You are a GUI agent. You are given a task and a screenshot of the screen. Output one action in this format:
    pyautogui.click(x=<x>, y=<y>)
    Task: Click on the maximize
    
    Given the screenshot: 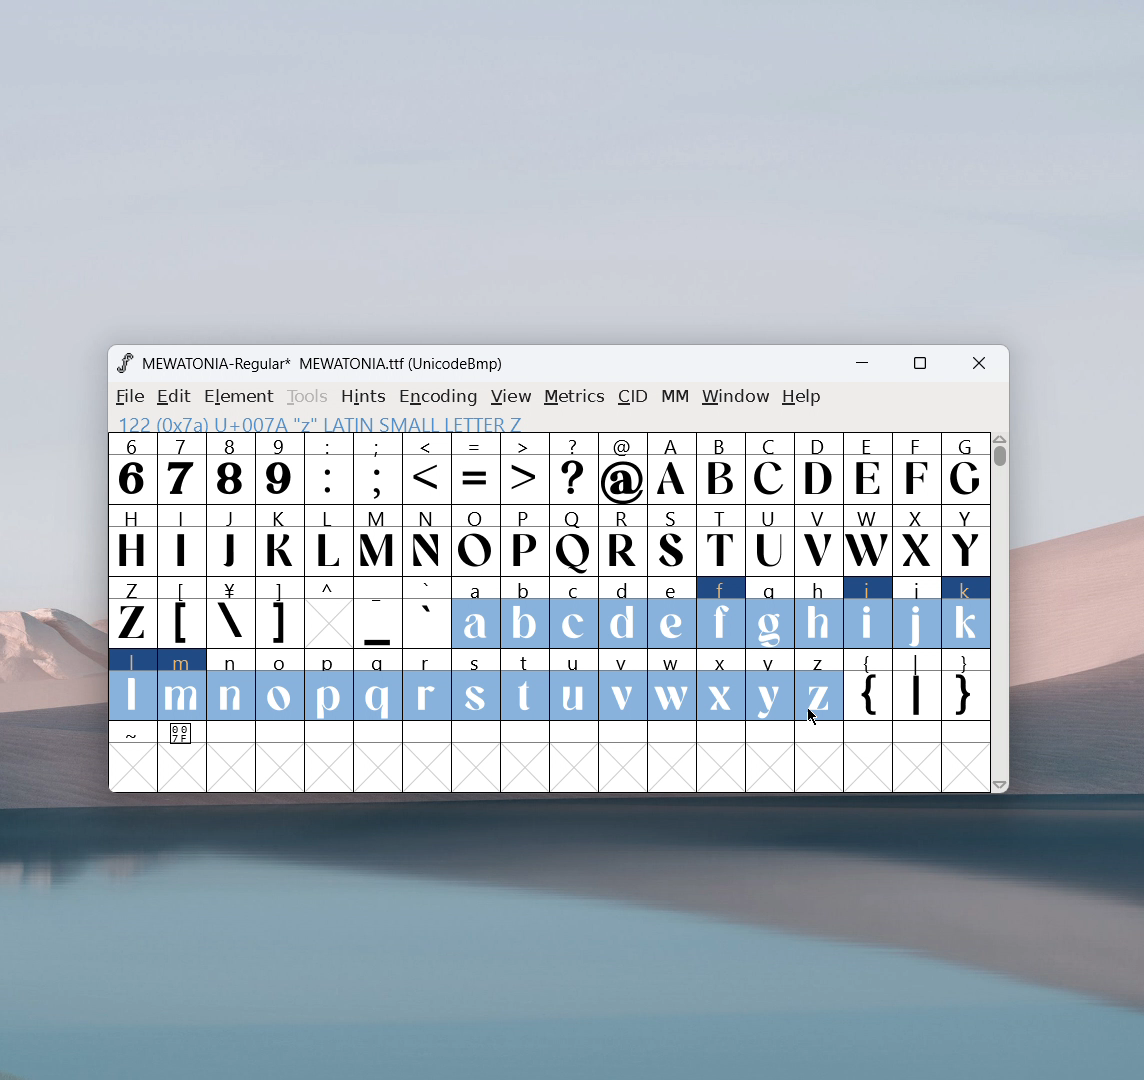 What is the action you would take?
    pyautogui.click(x=919, y=366)
    